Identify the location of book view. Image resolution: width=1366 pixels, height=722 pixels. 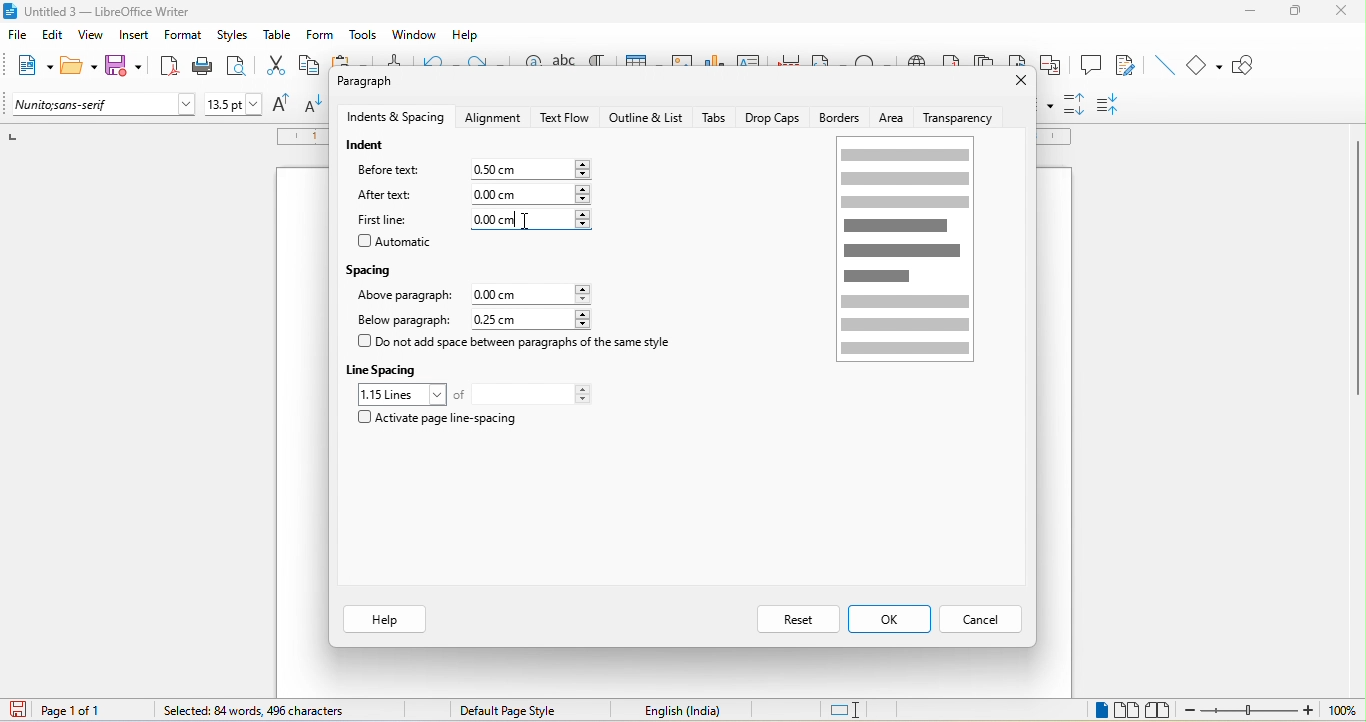
(1162, 710).